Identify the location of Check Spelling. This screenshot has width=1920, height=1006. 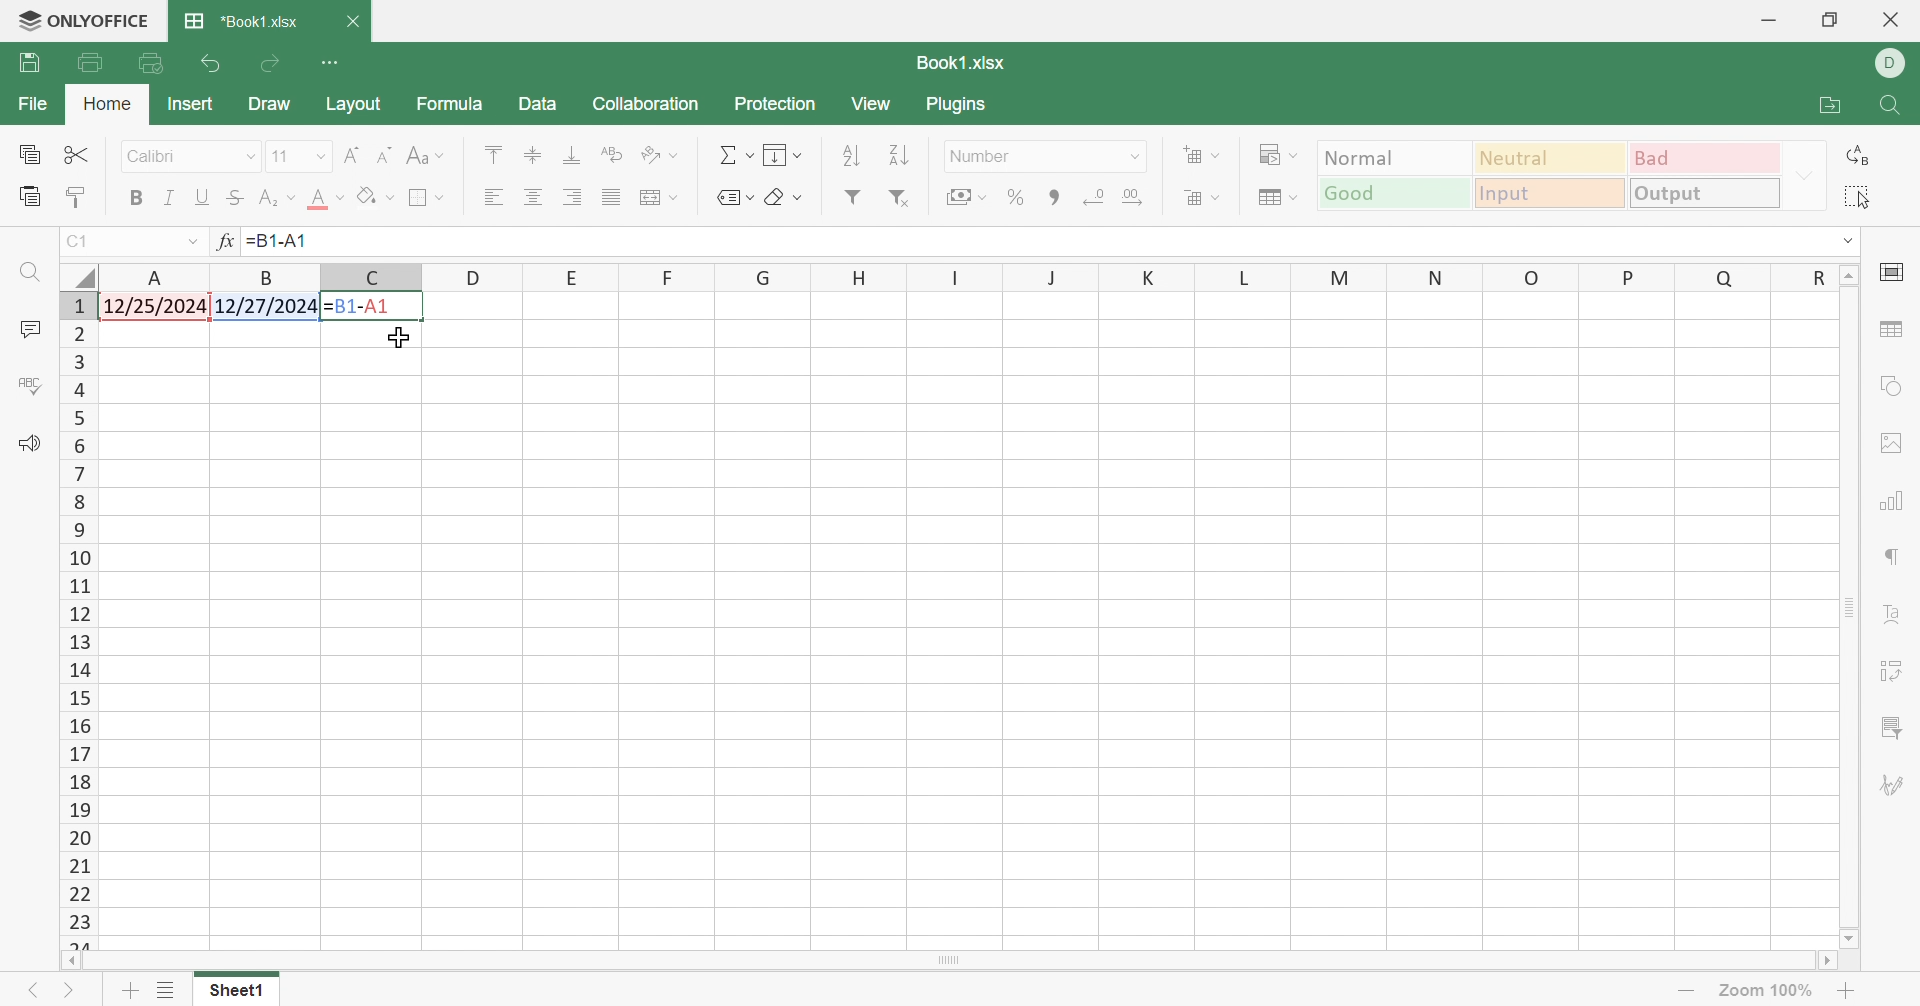
(29, 388).